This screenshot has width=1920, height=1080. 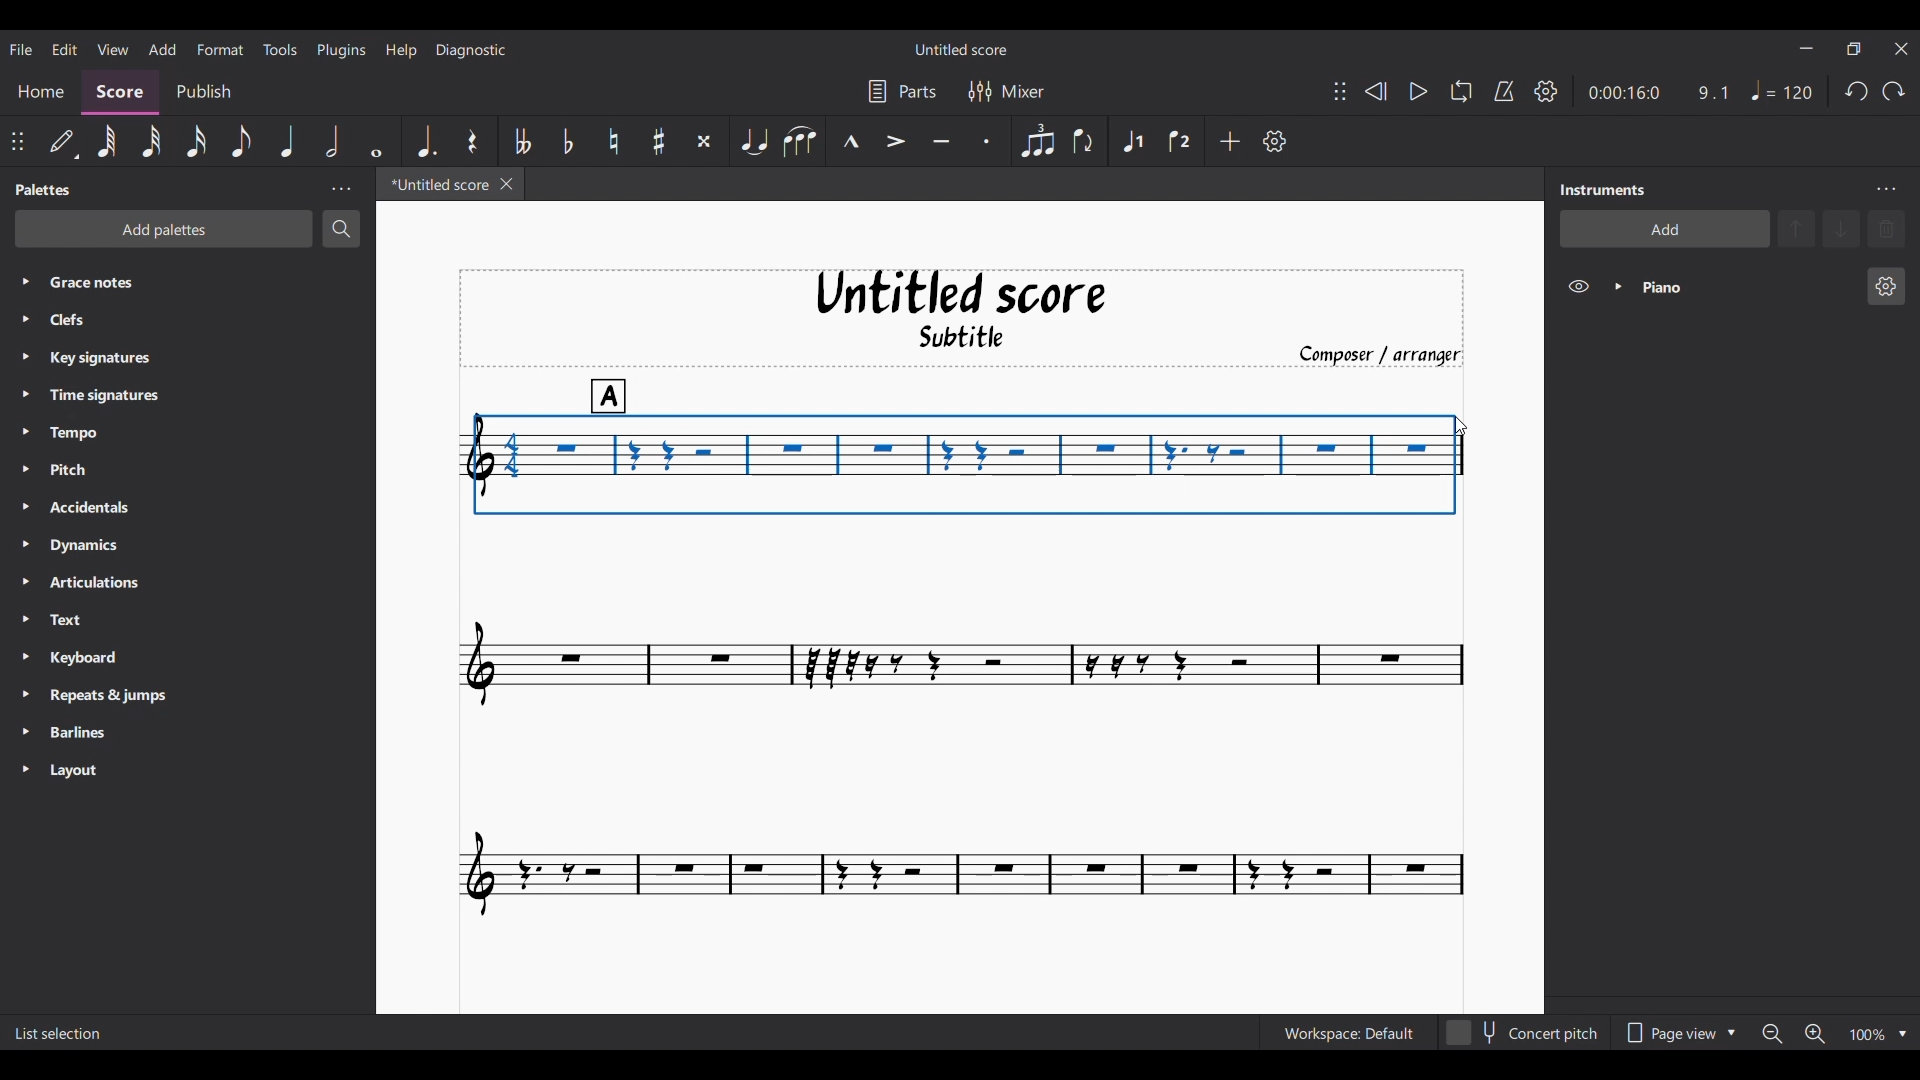 I want to click on Keyboard, so click(x=108, y=660).